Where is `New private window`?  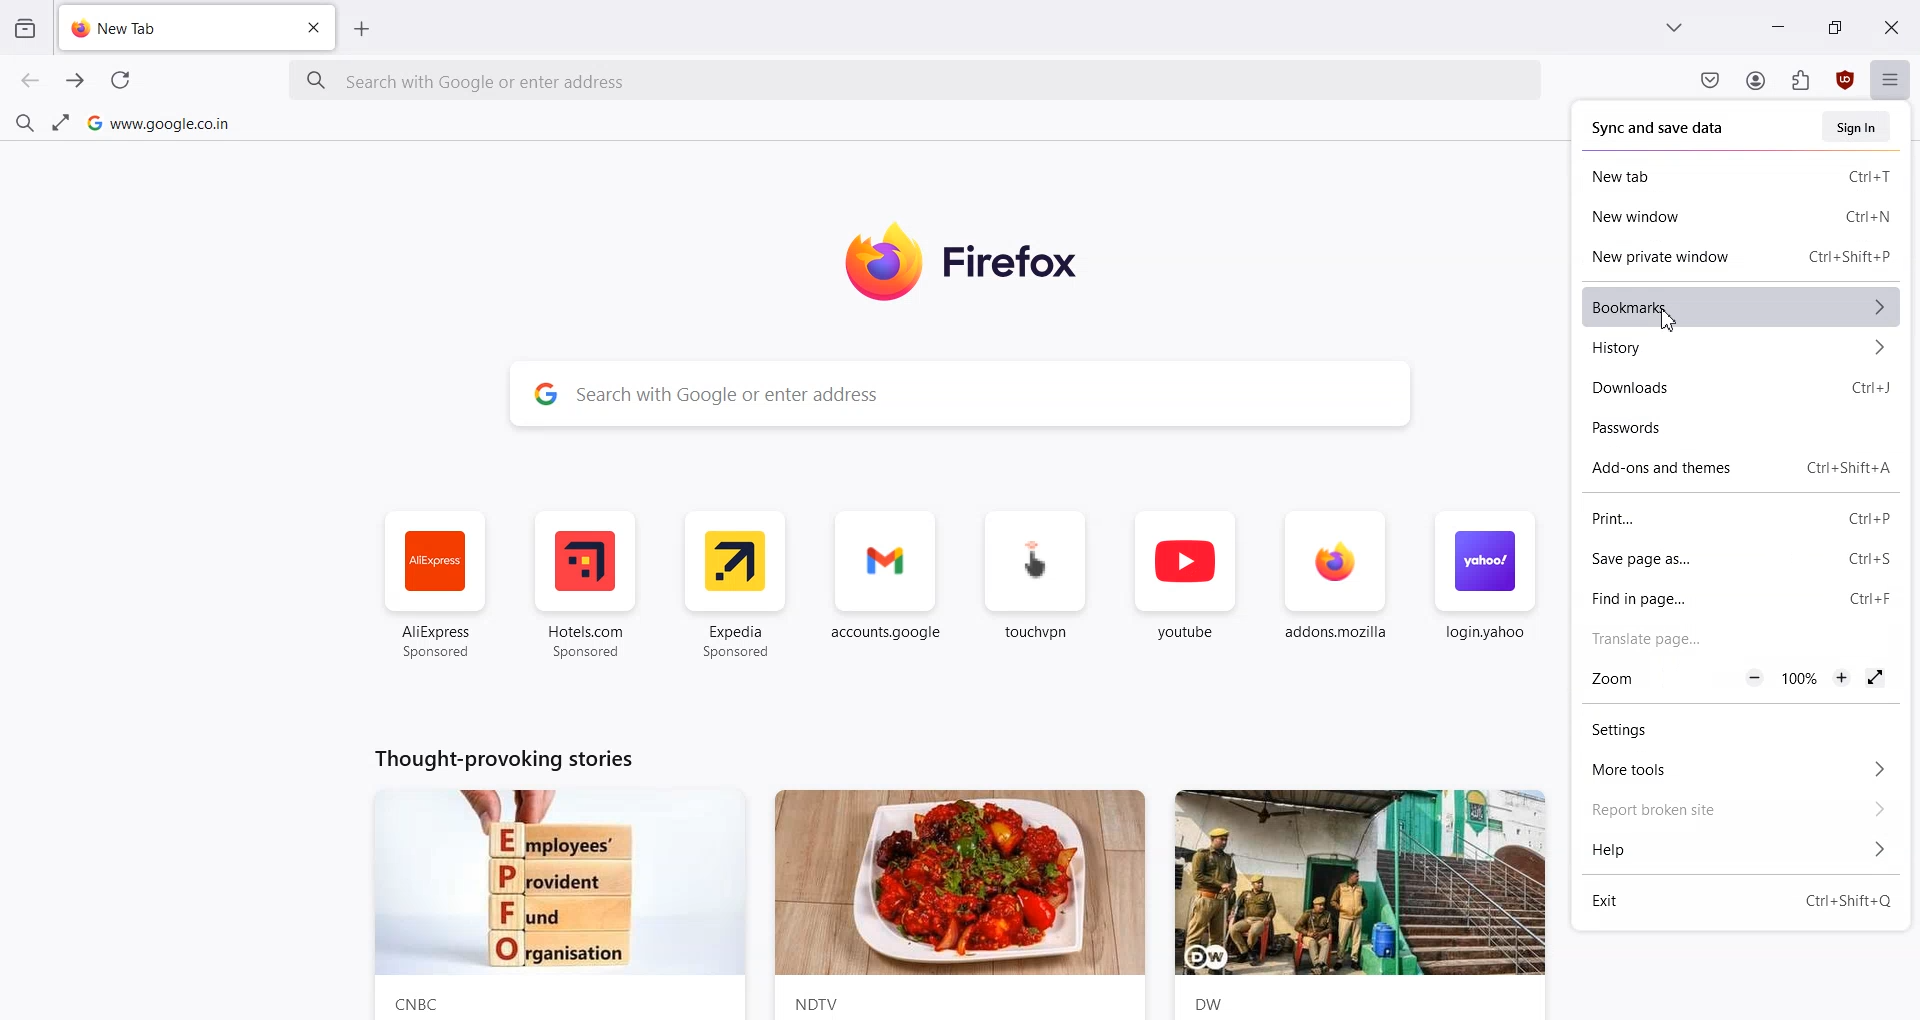 New private window is located at coordinates (1682, 256).